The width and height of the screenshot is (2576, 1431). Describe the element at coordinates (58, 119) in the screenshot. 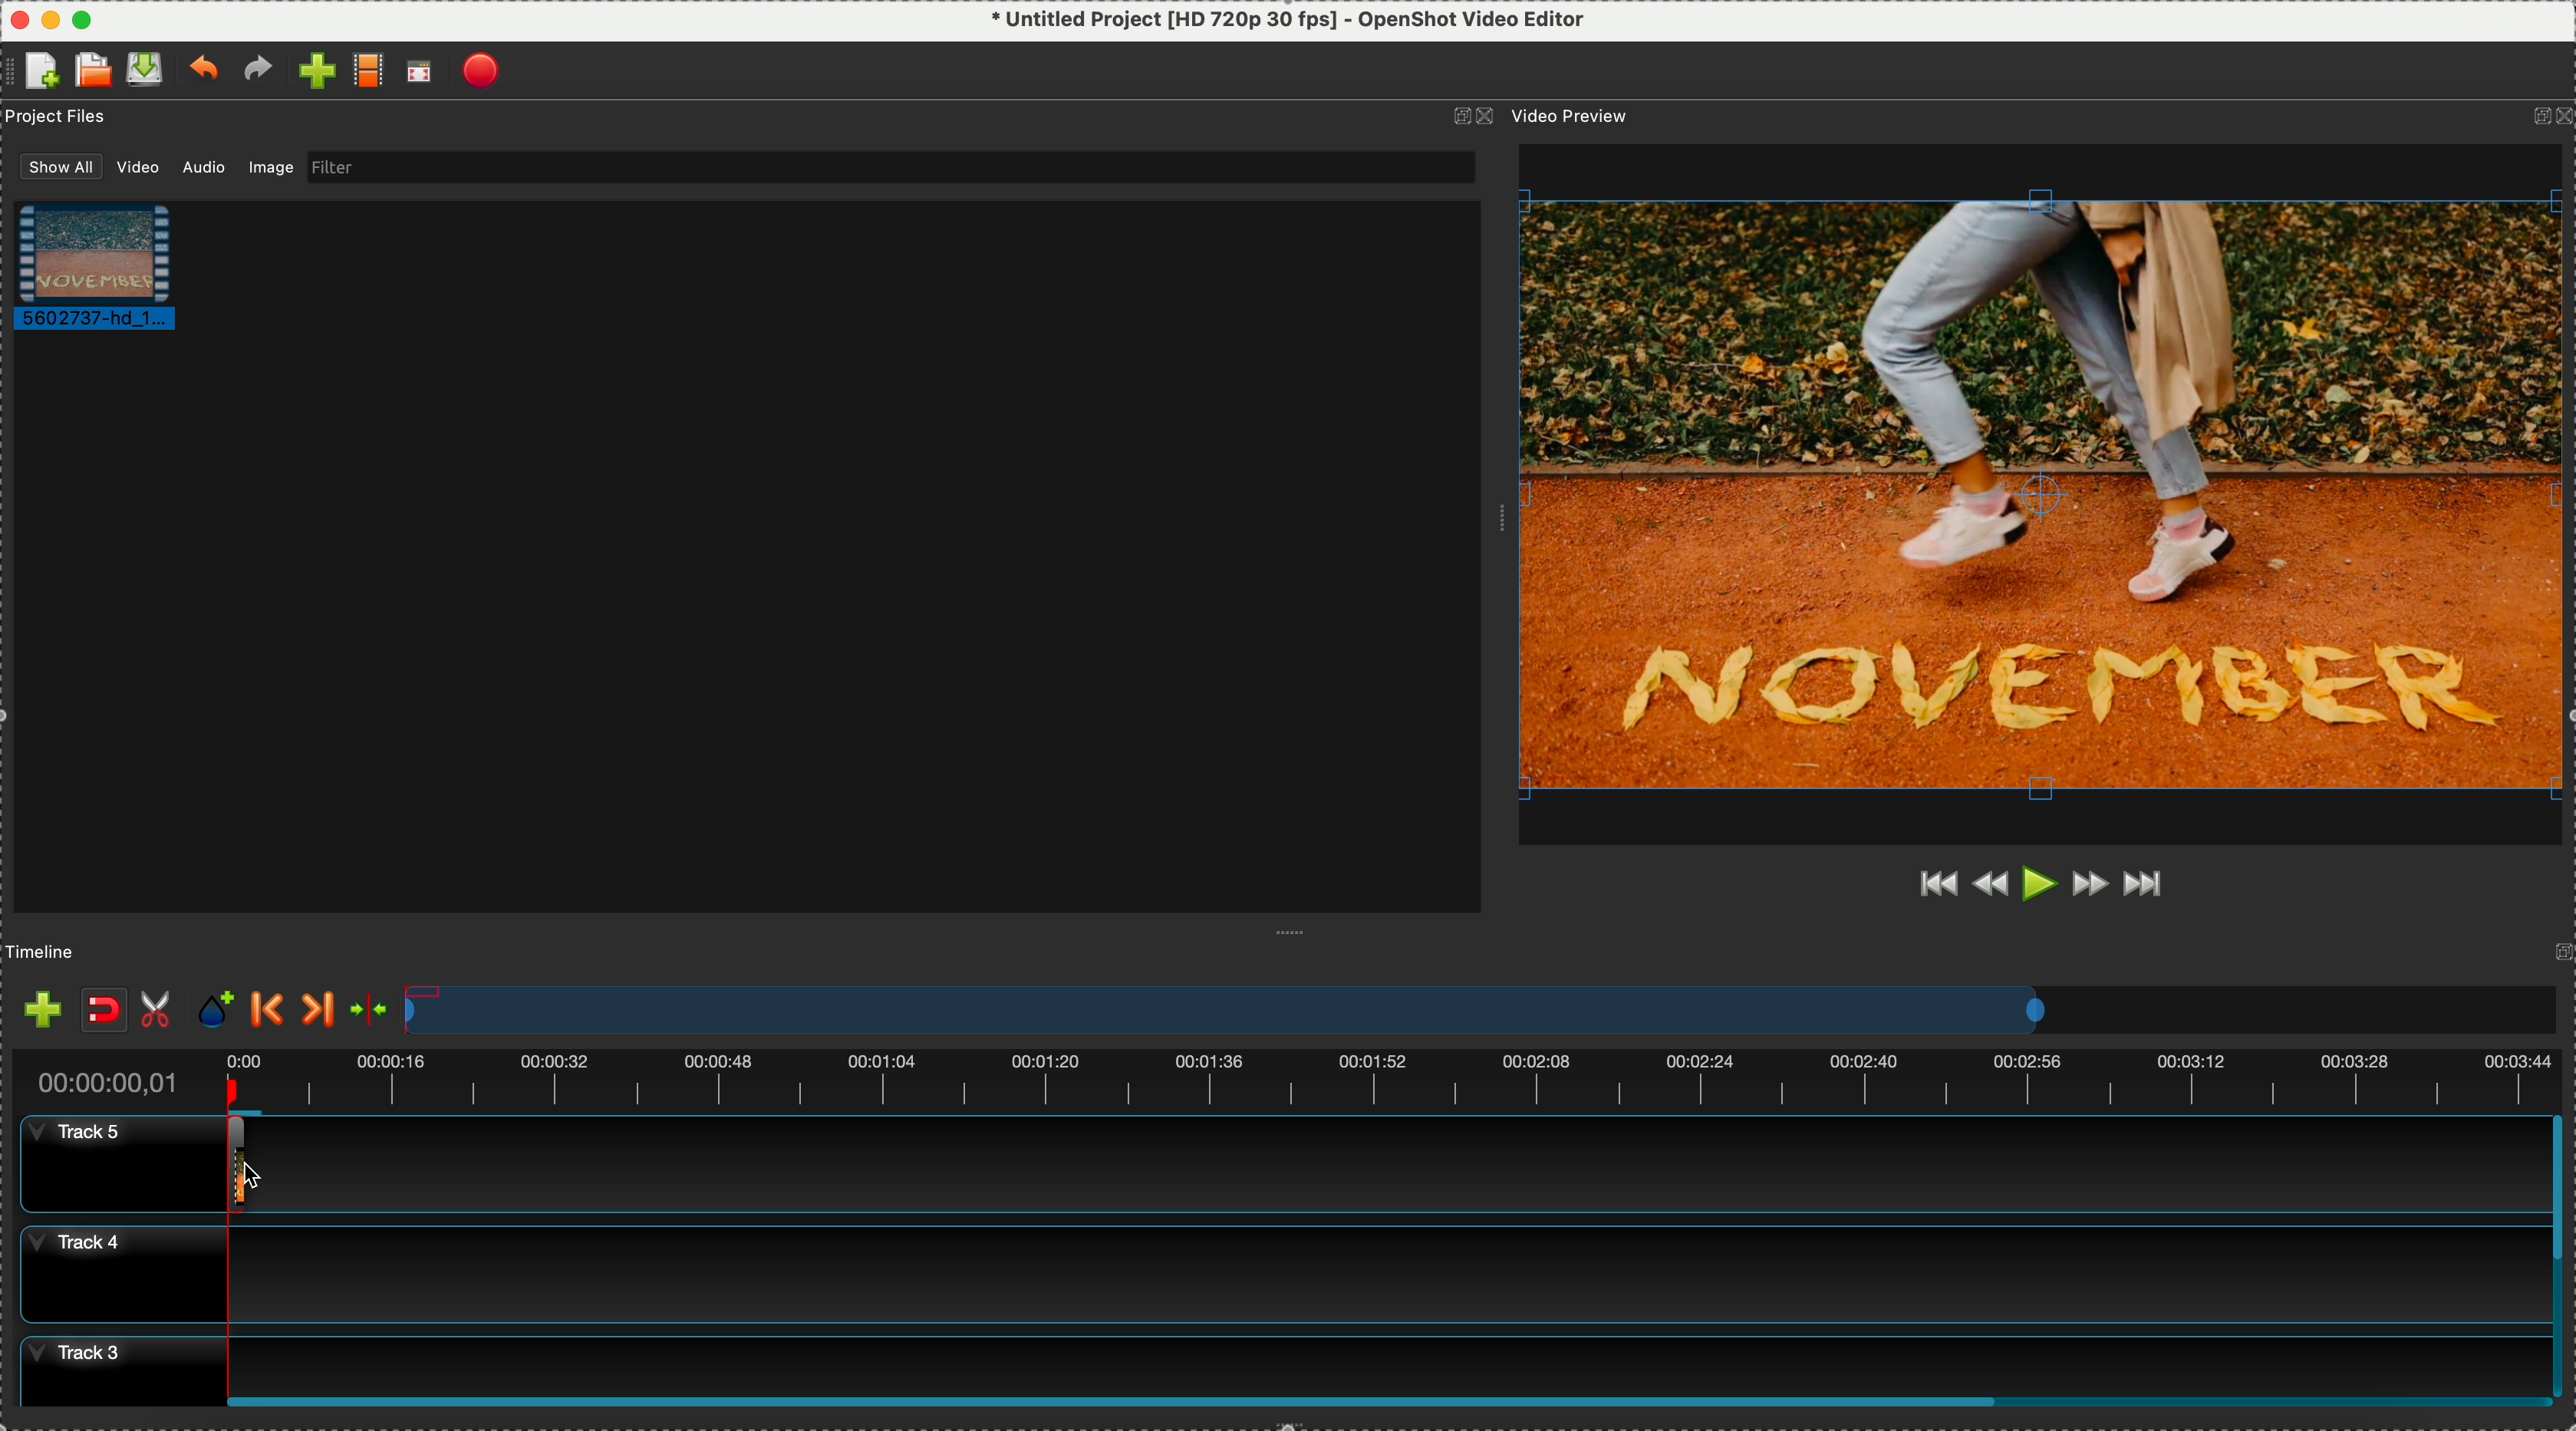

I see `project files` at that location.